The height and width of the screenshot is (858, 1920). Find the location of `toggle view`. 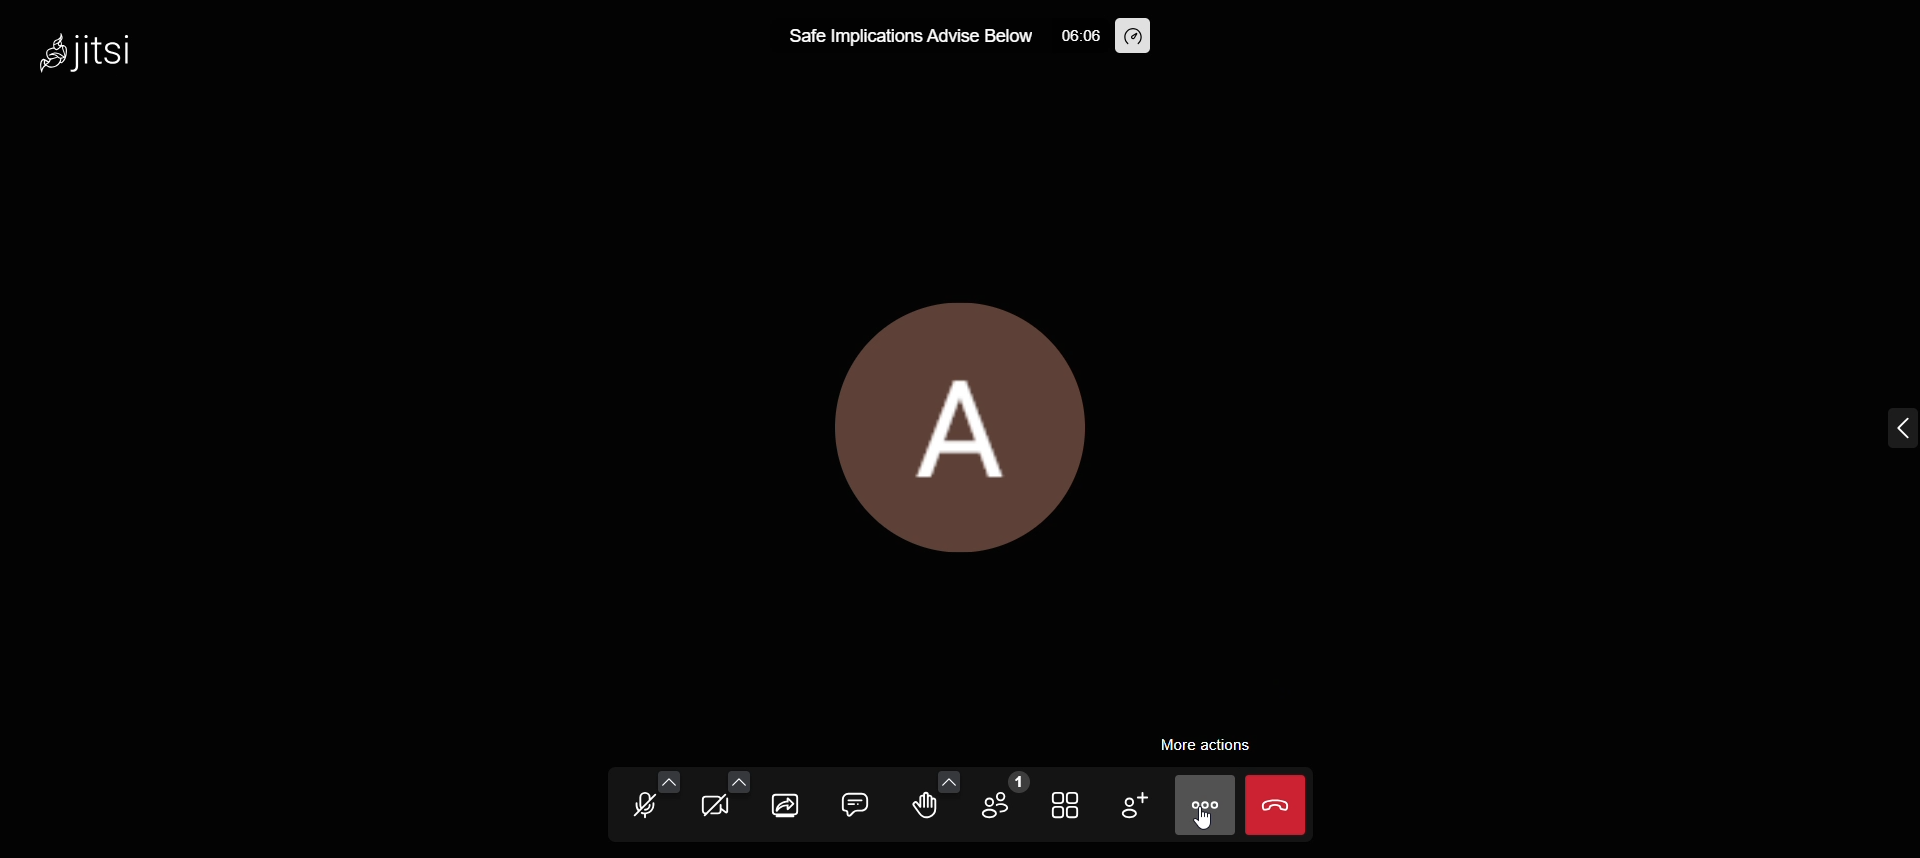

toggle view is located at coordinates (1067, 805).